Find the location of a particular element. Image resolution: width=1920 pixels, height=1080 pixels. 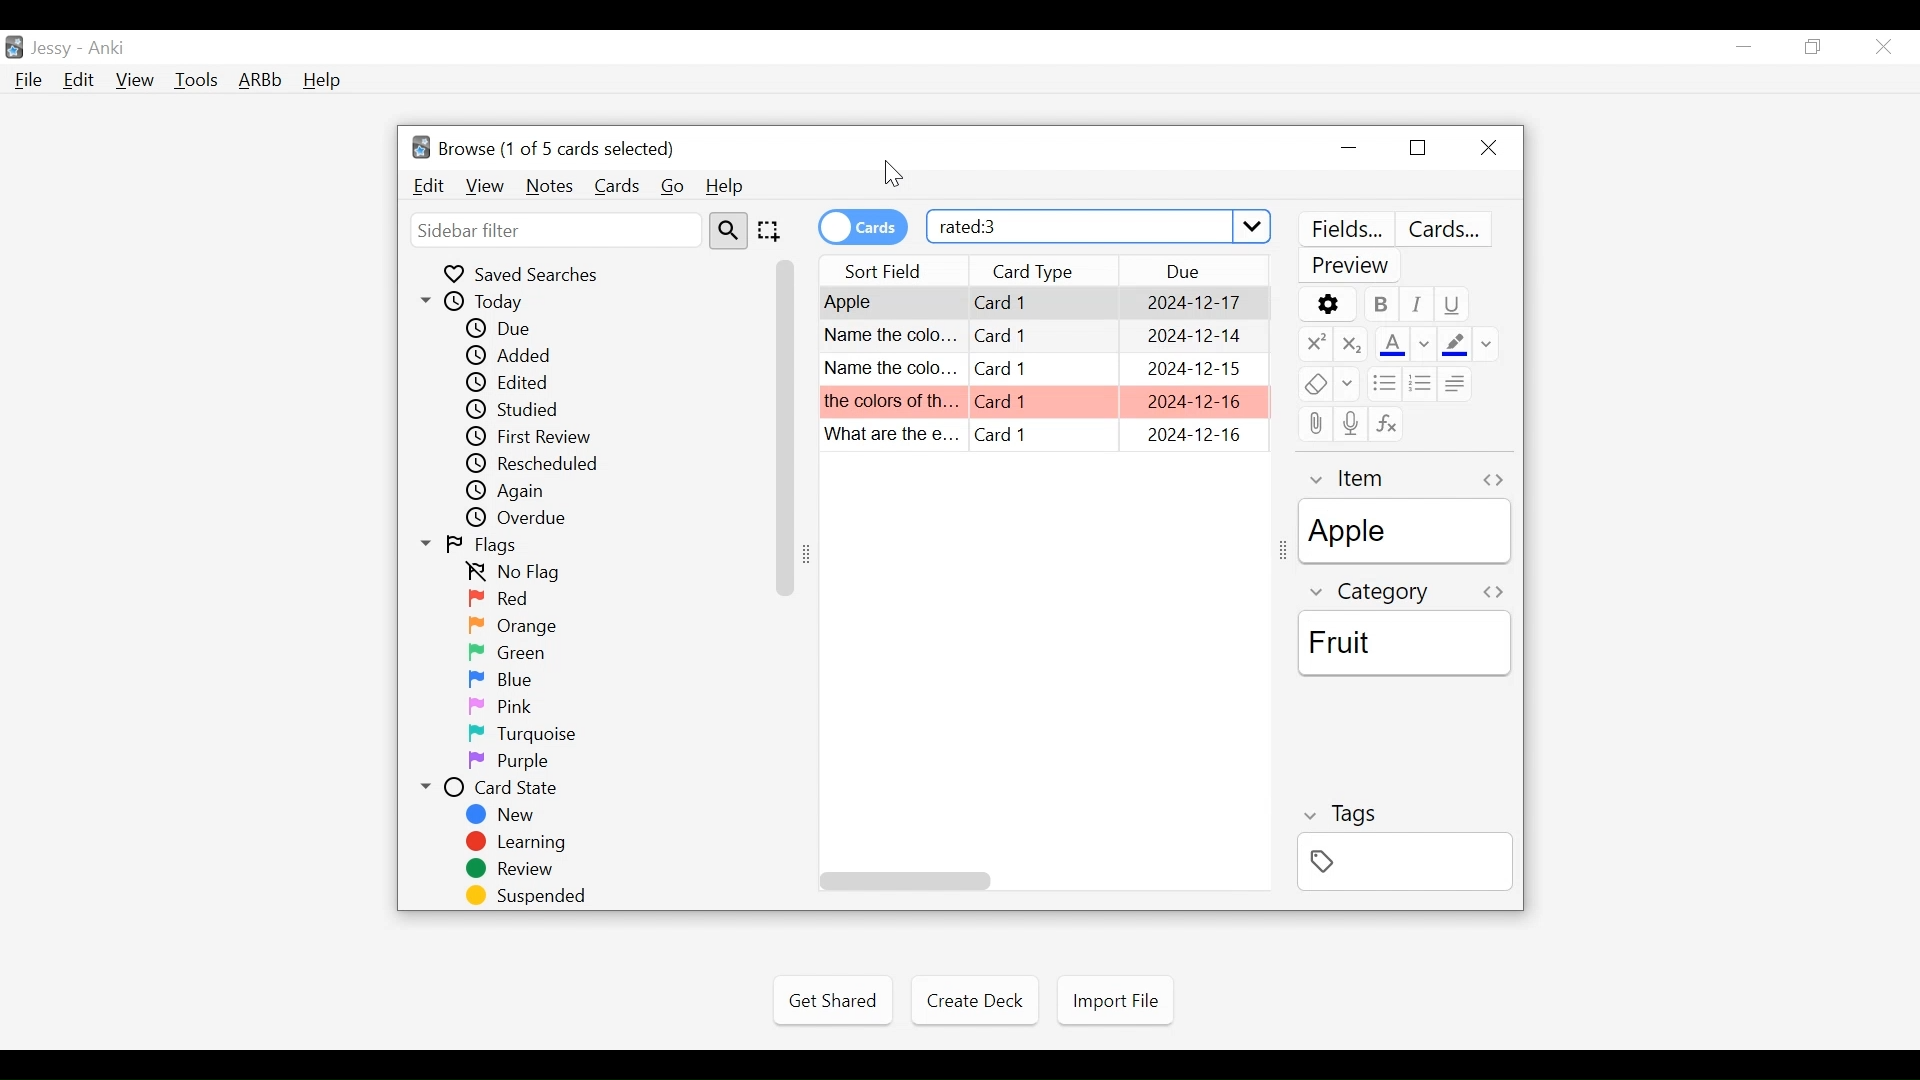

Customize Card Template is located at coordinates (1447, 229).